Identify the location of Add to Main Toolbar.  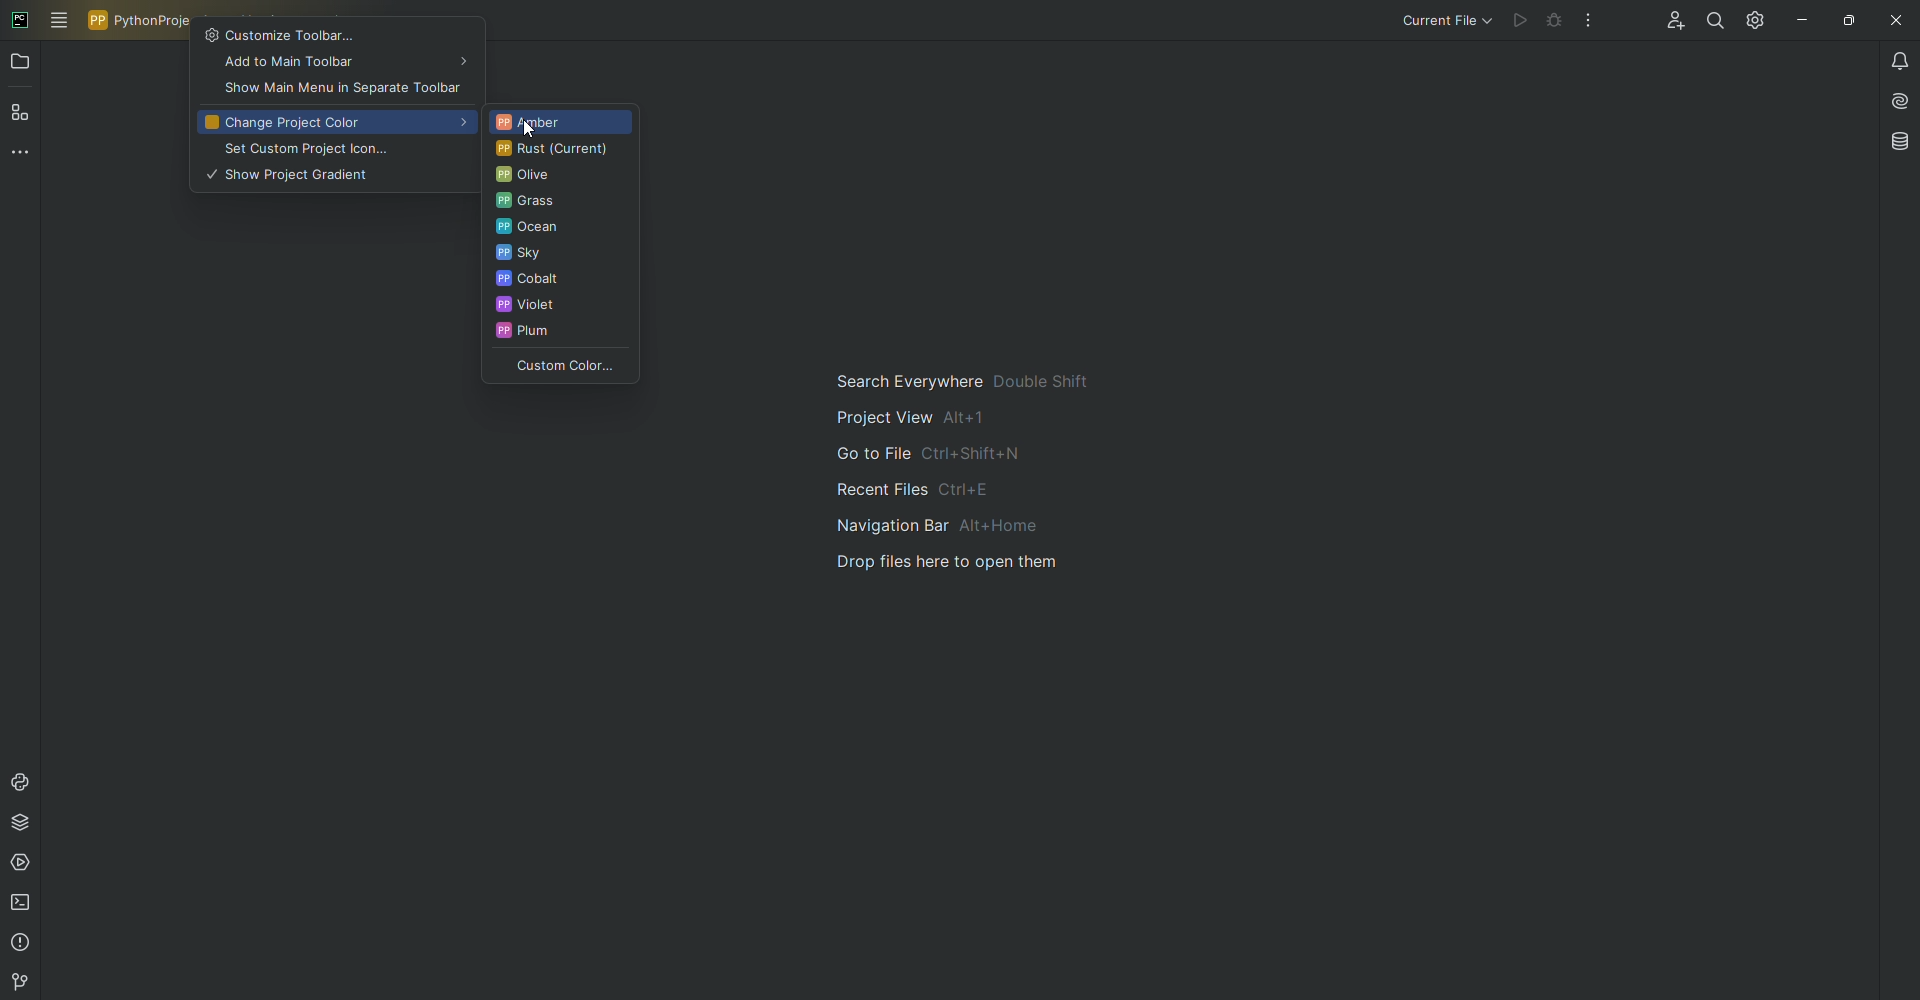
(336, 65).